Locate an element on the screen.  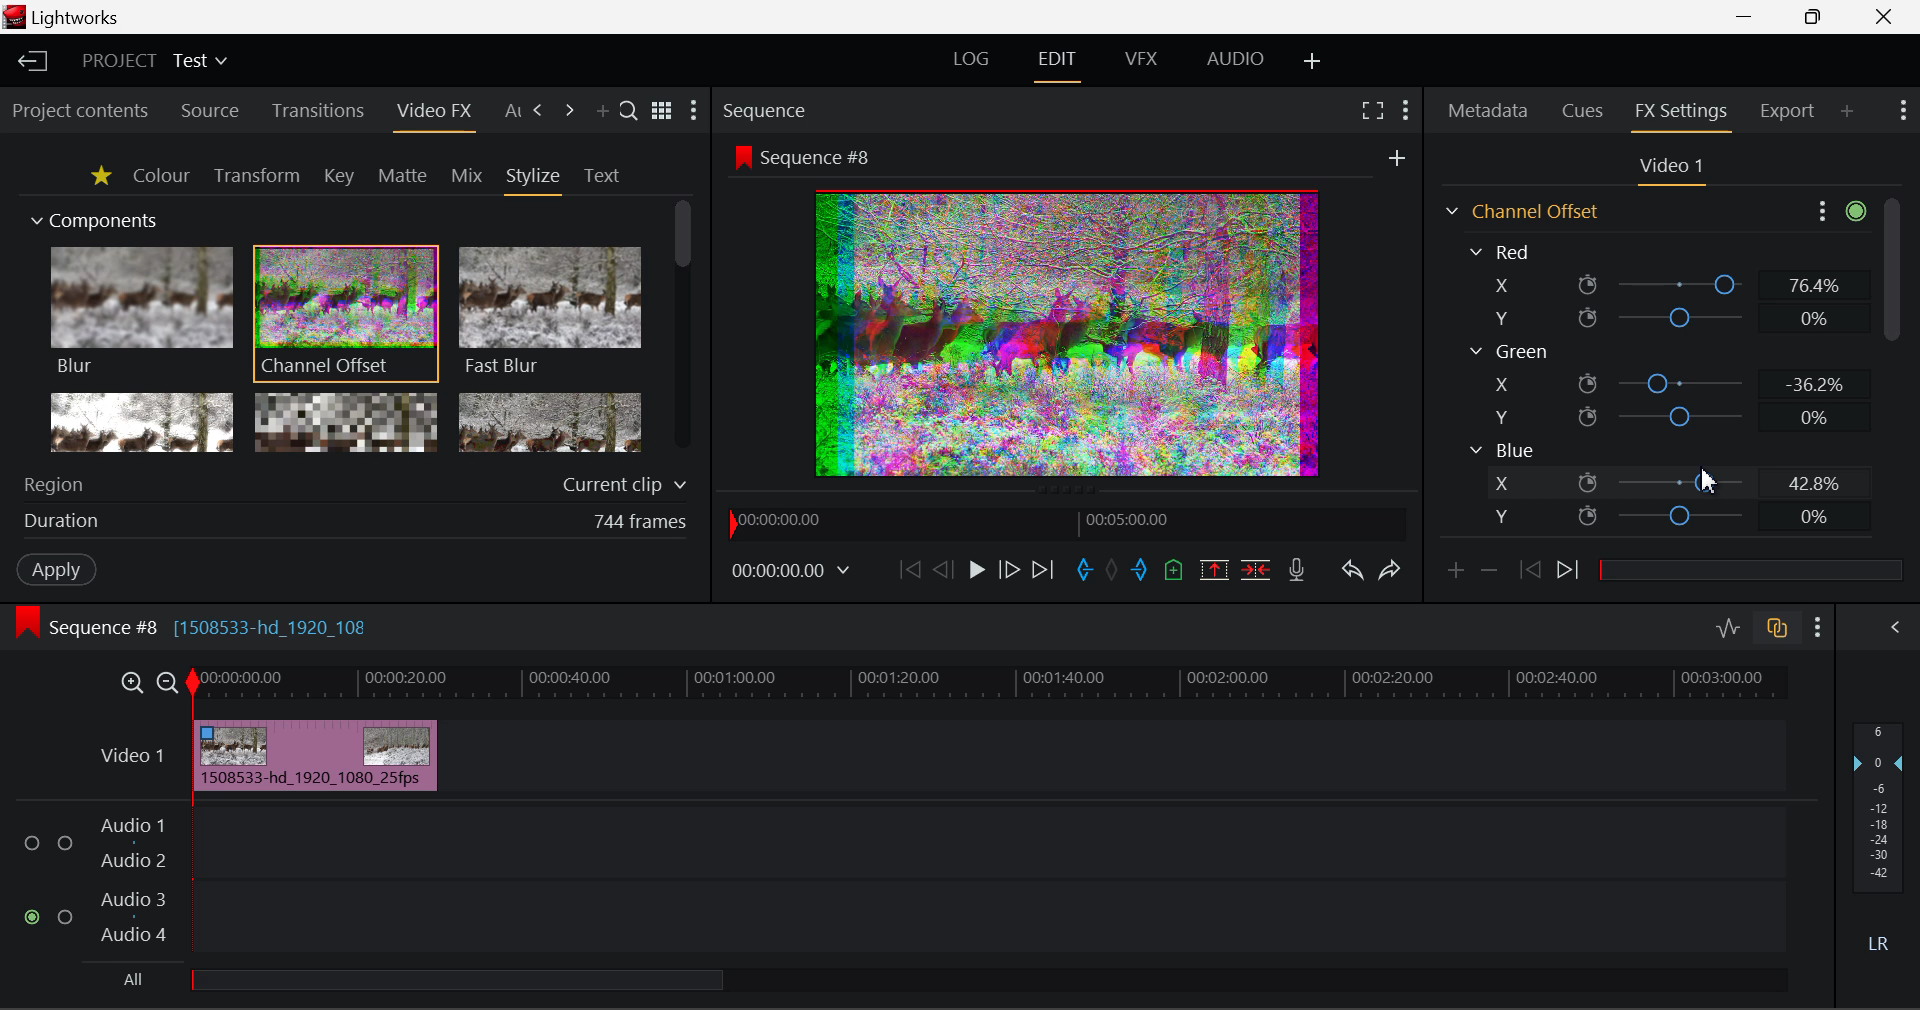
Video Settings is located at coordinates (1669, 170).